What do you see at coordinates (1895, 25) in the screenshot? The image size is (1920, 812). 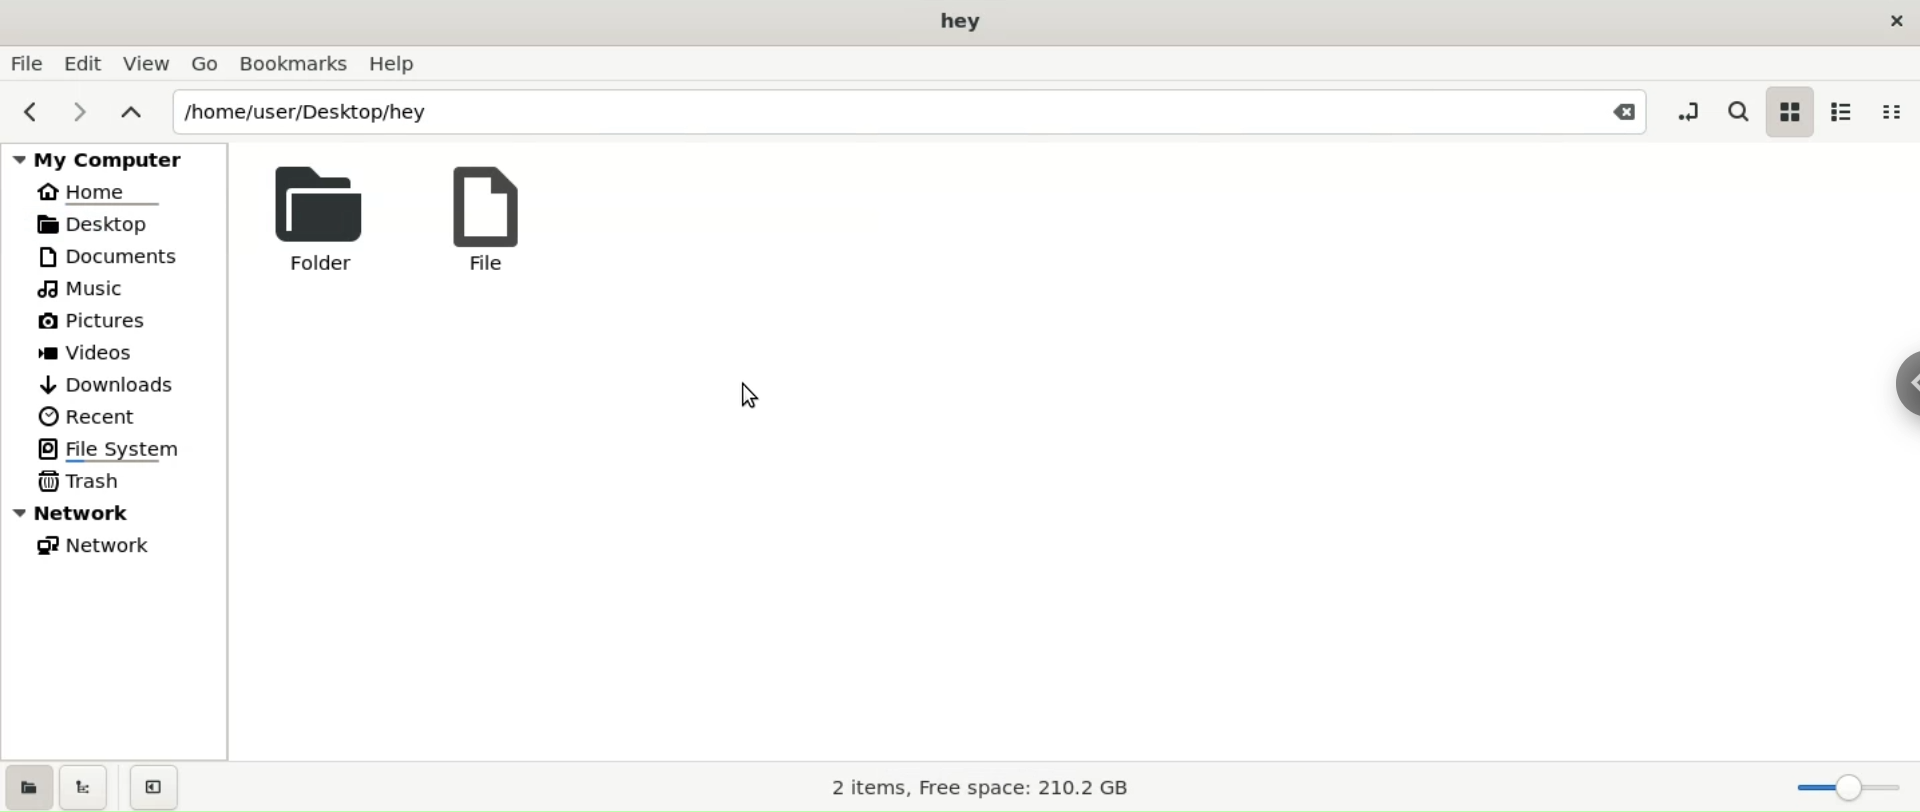 I see `close` at bounding box center [1895, 25].